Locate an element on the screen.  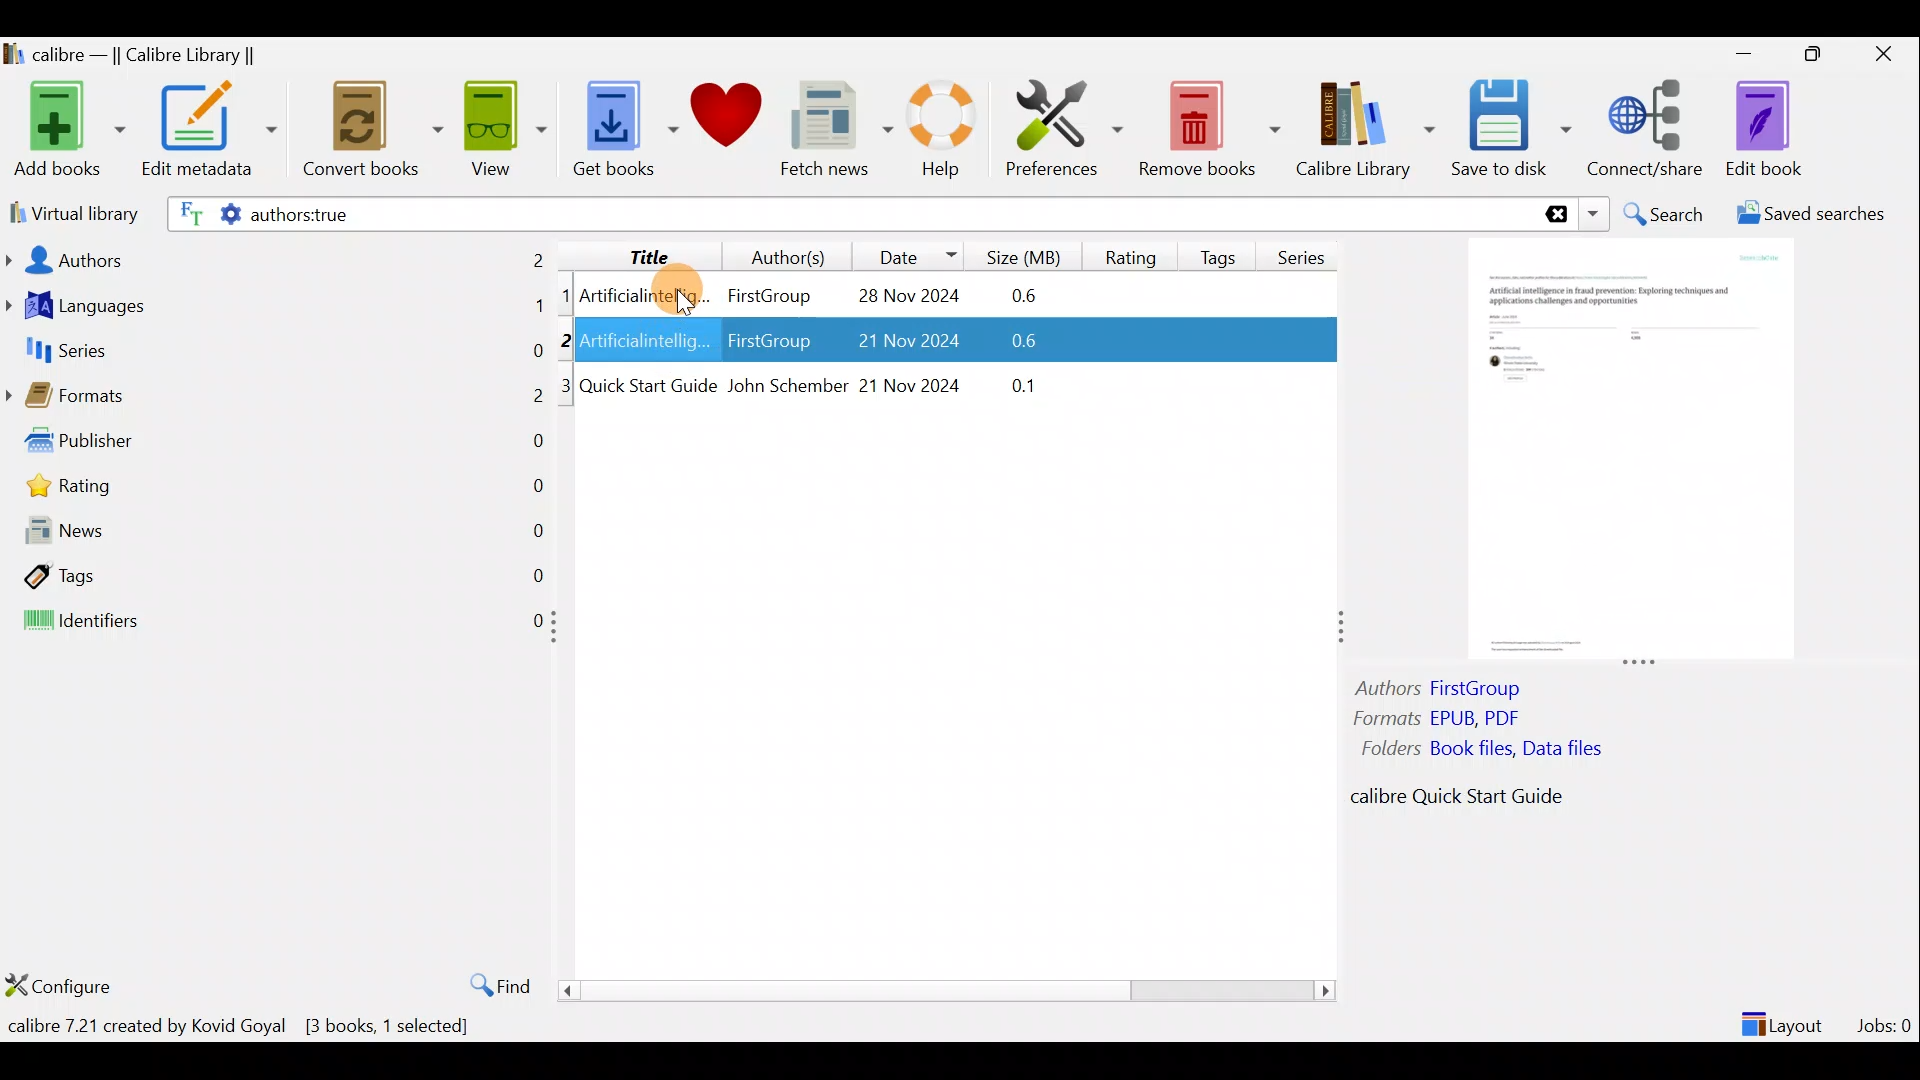
0.6 is located at coordinates (1031, 297).